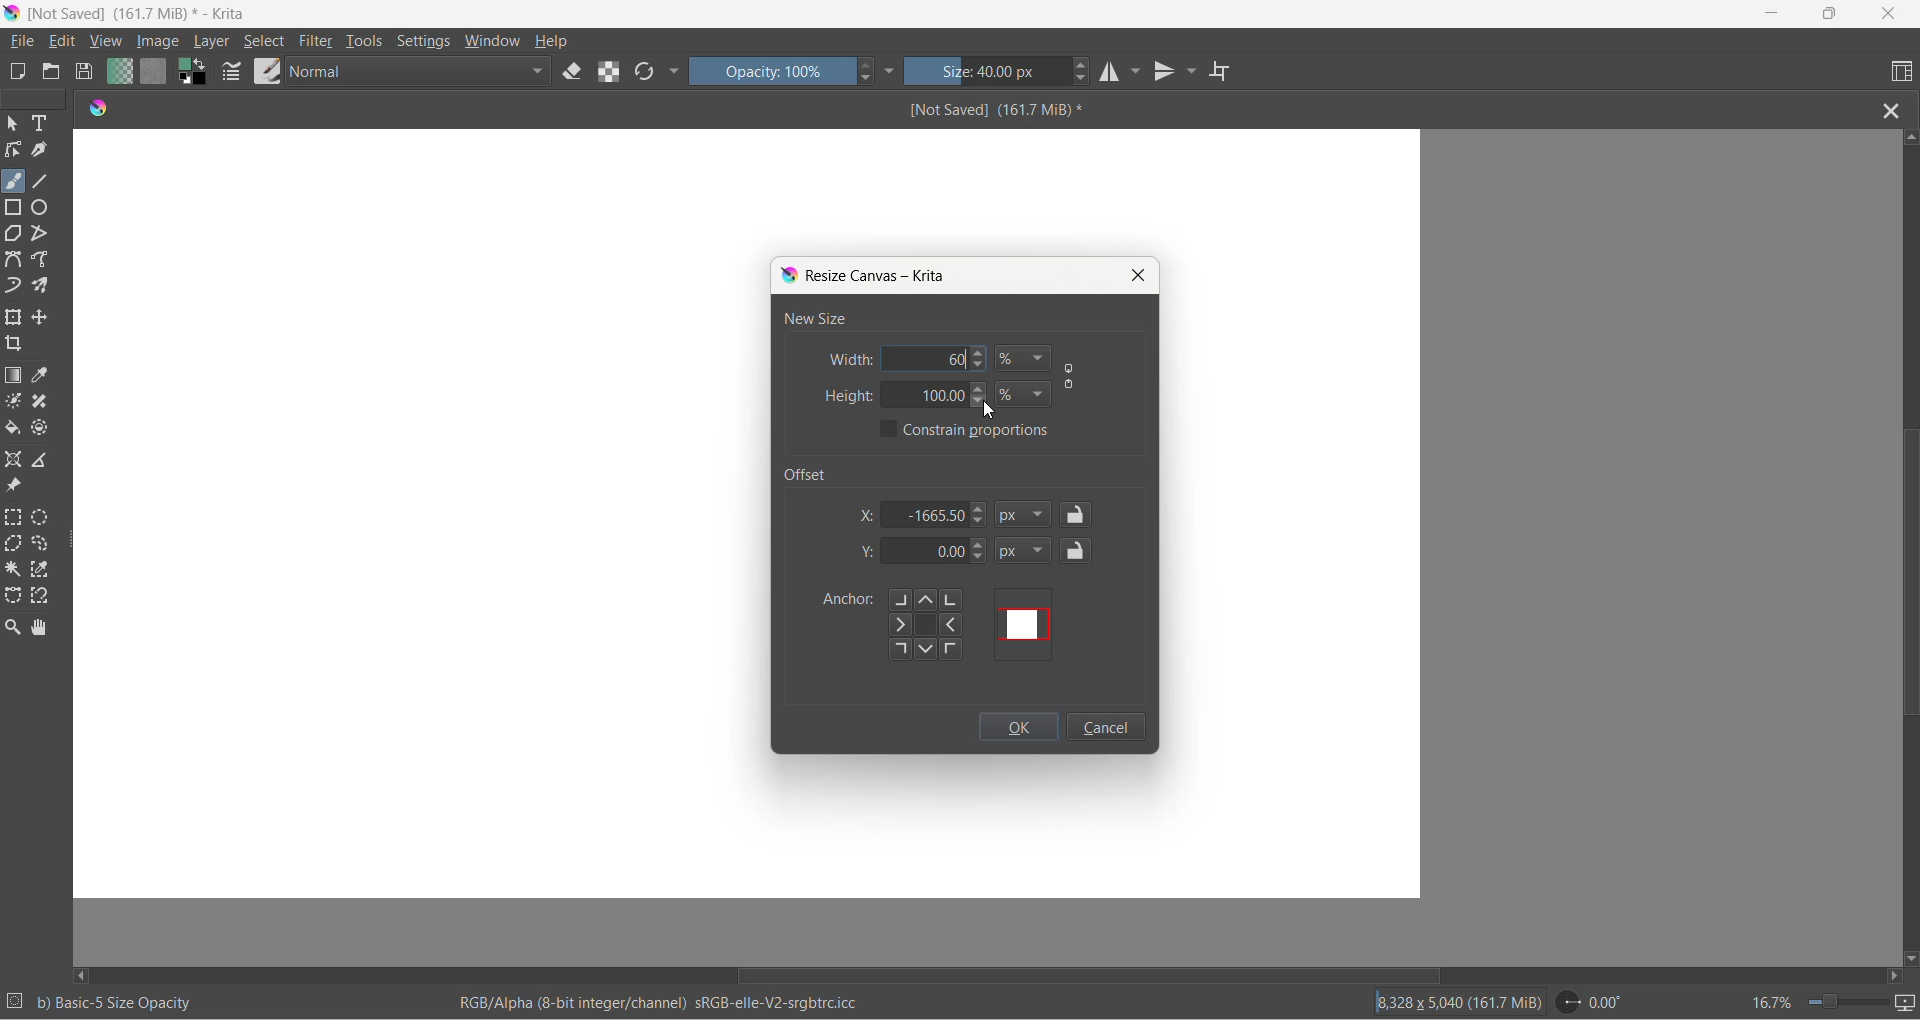  What do you see at coordinates (989, 409) in the screenshot?
I see `cursor` at bounding box center [989, 409].